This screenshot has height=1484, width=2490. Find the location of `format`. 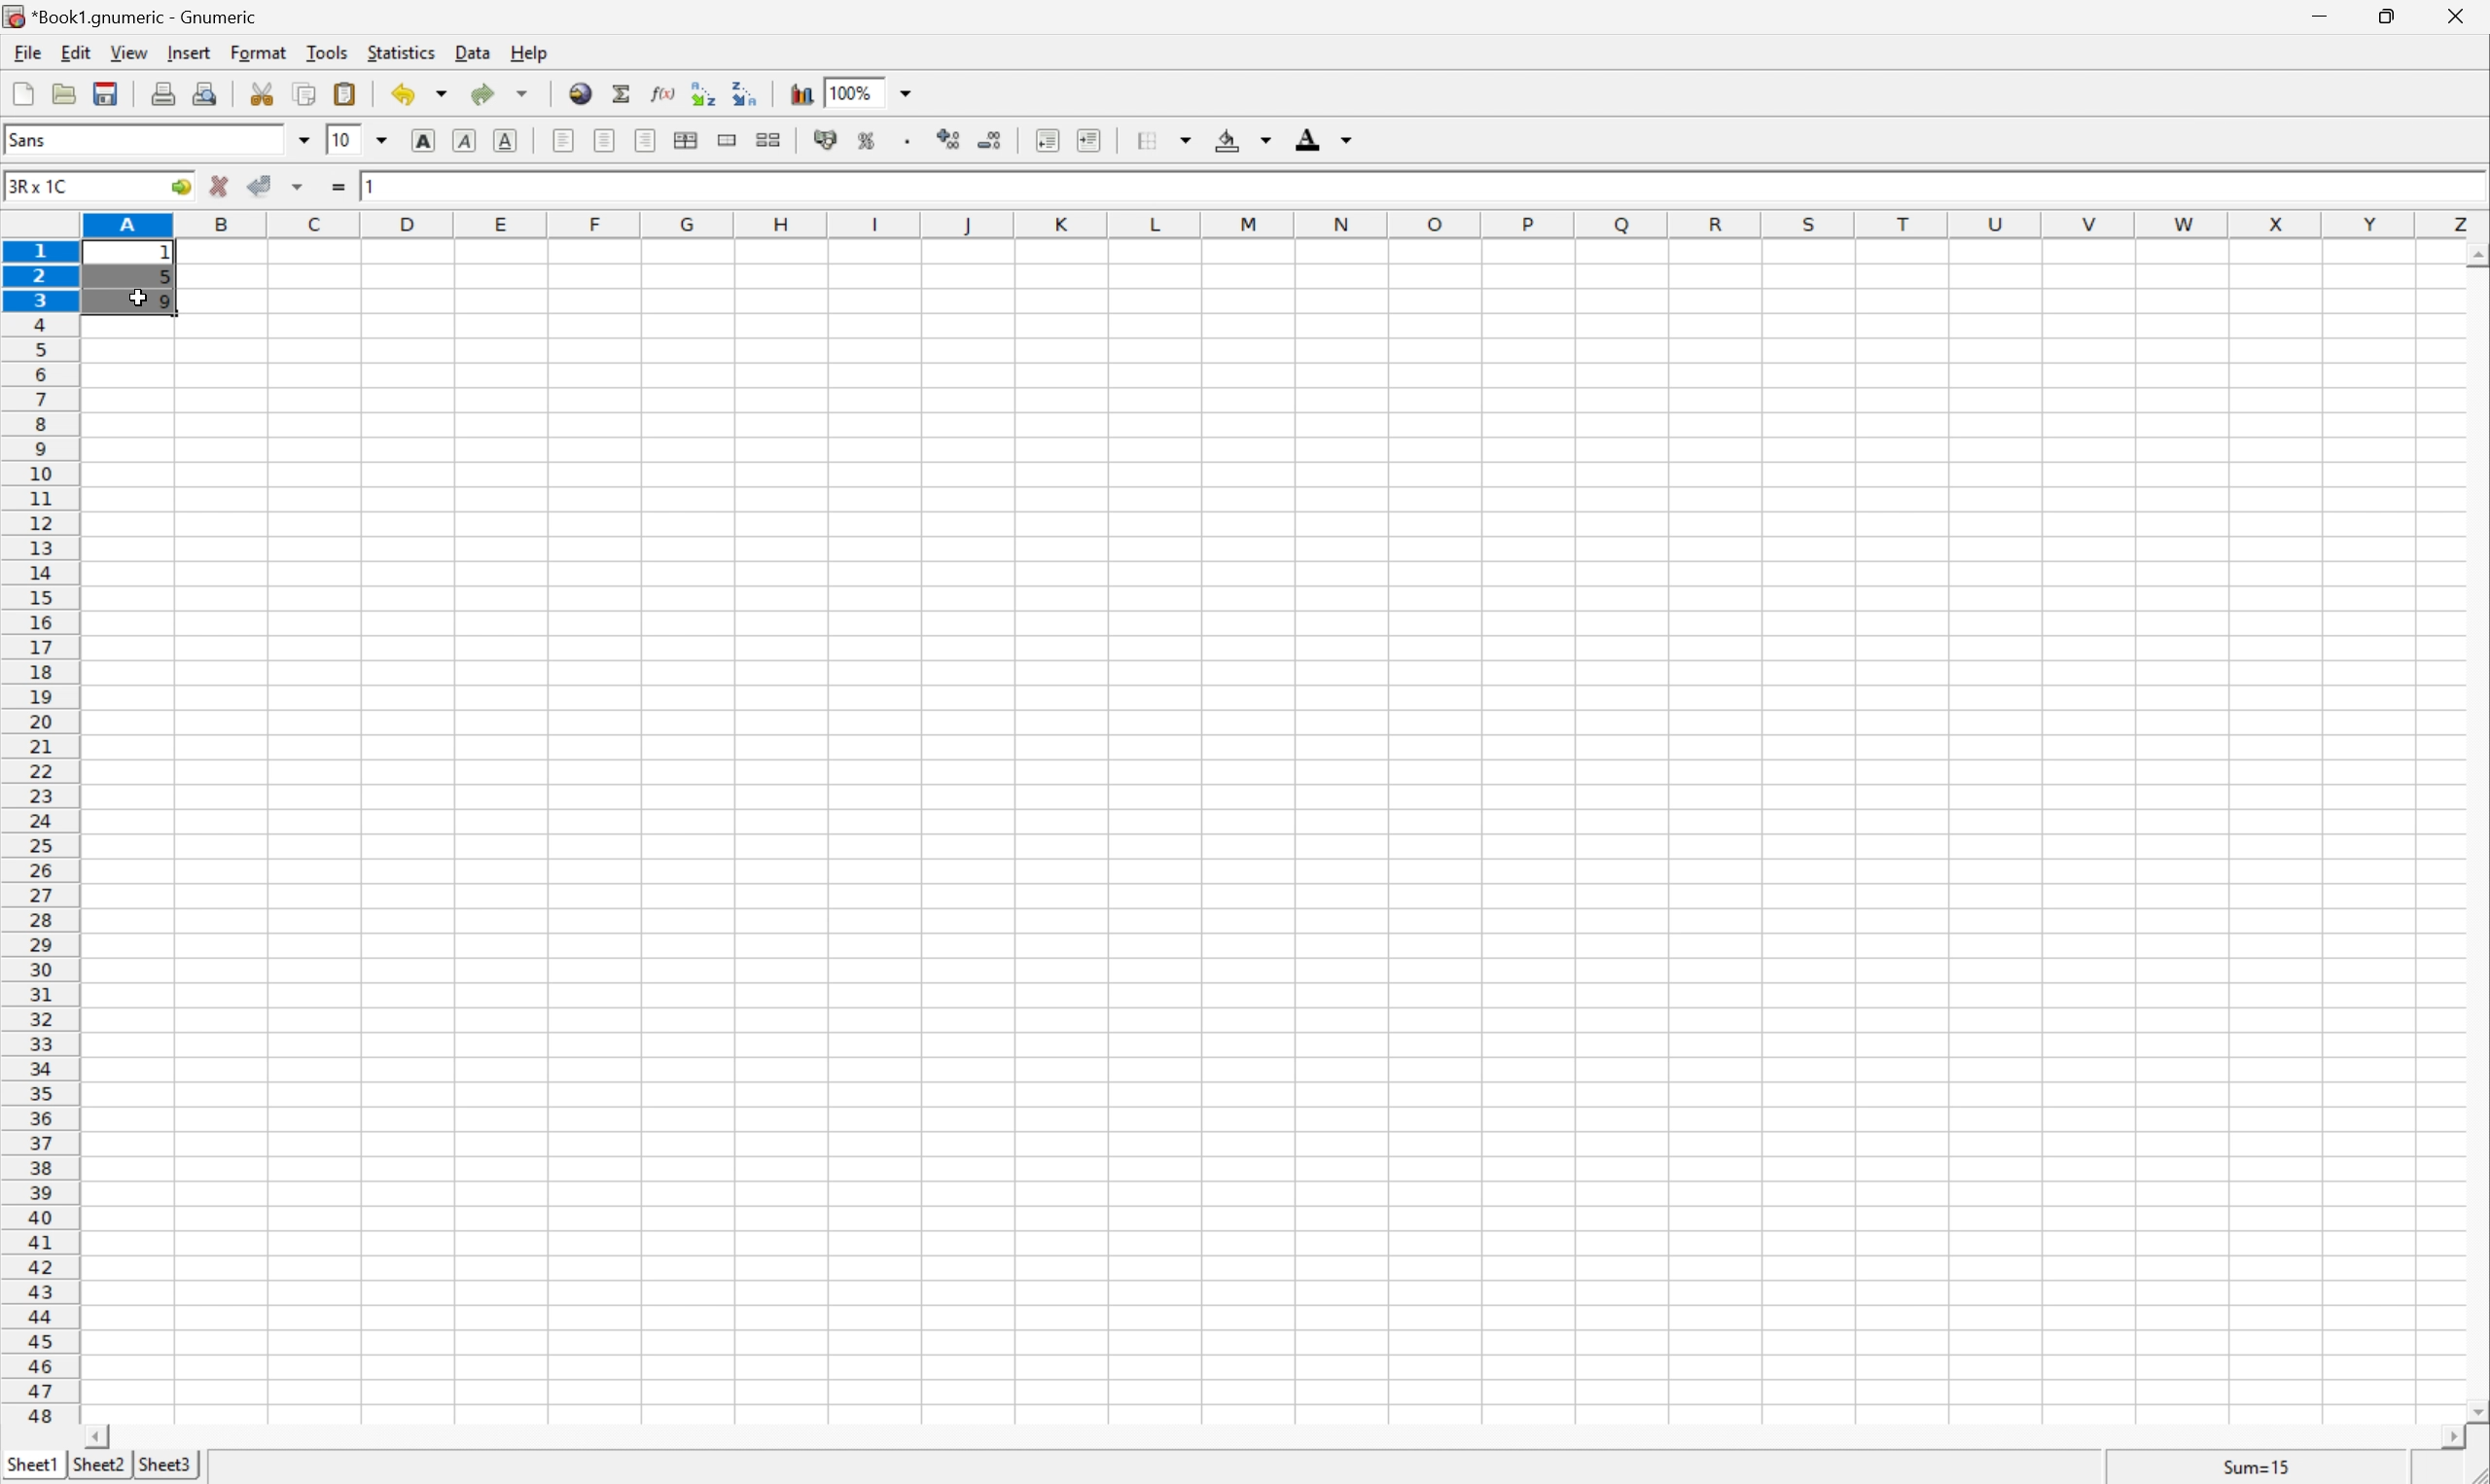

format is located at coordinates (262, 52).